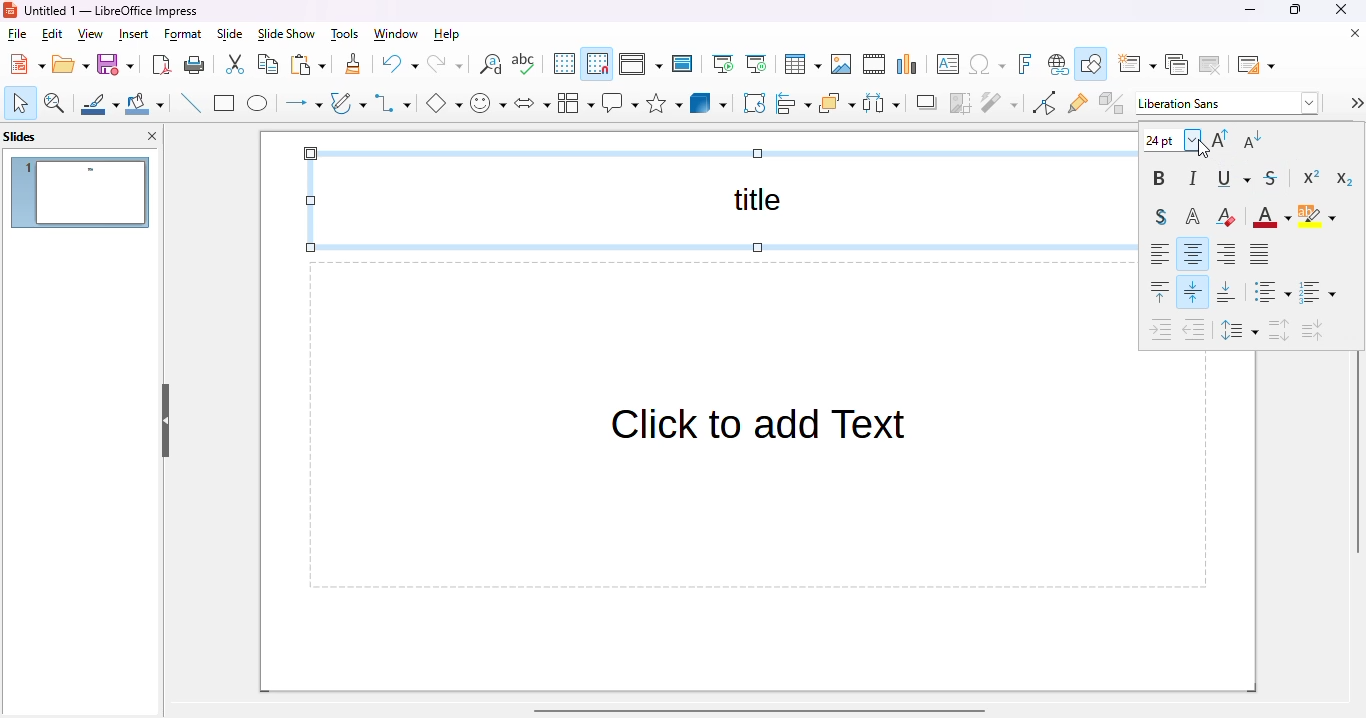 The image size is (1366, 718). I want to click on bold, so click(1159, 178).